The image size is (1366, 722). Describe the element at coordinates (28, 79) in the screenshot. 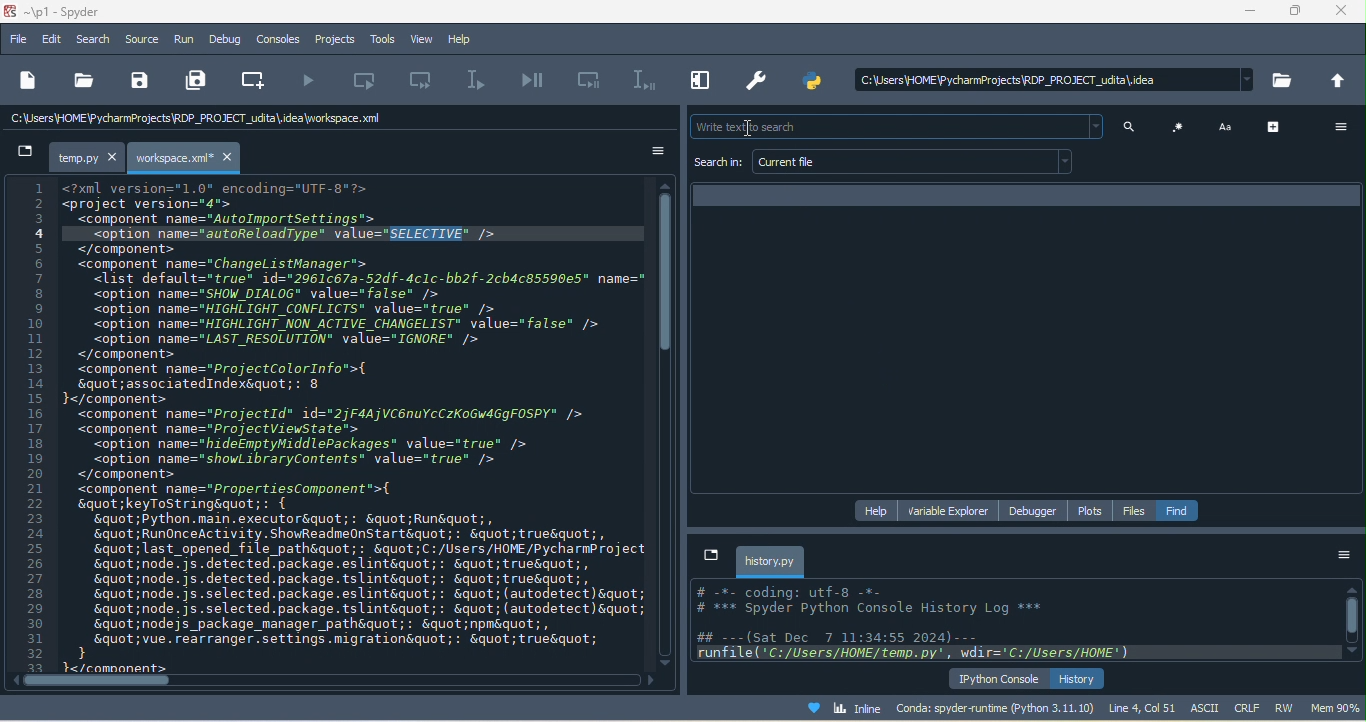

I see `new` at that location.